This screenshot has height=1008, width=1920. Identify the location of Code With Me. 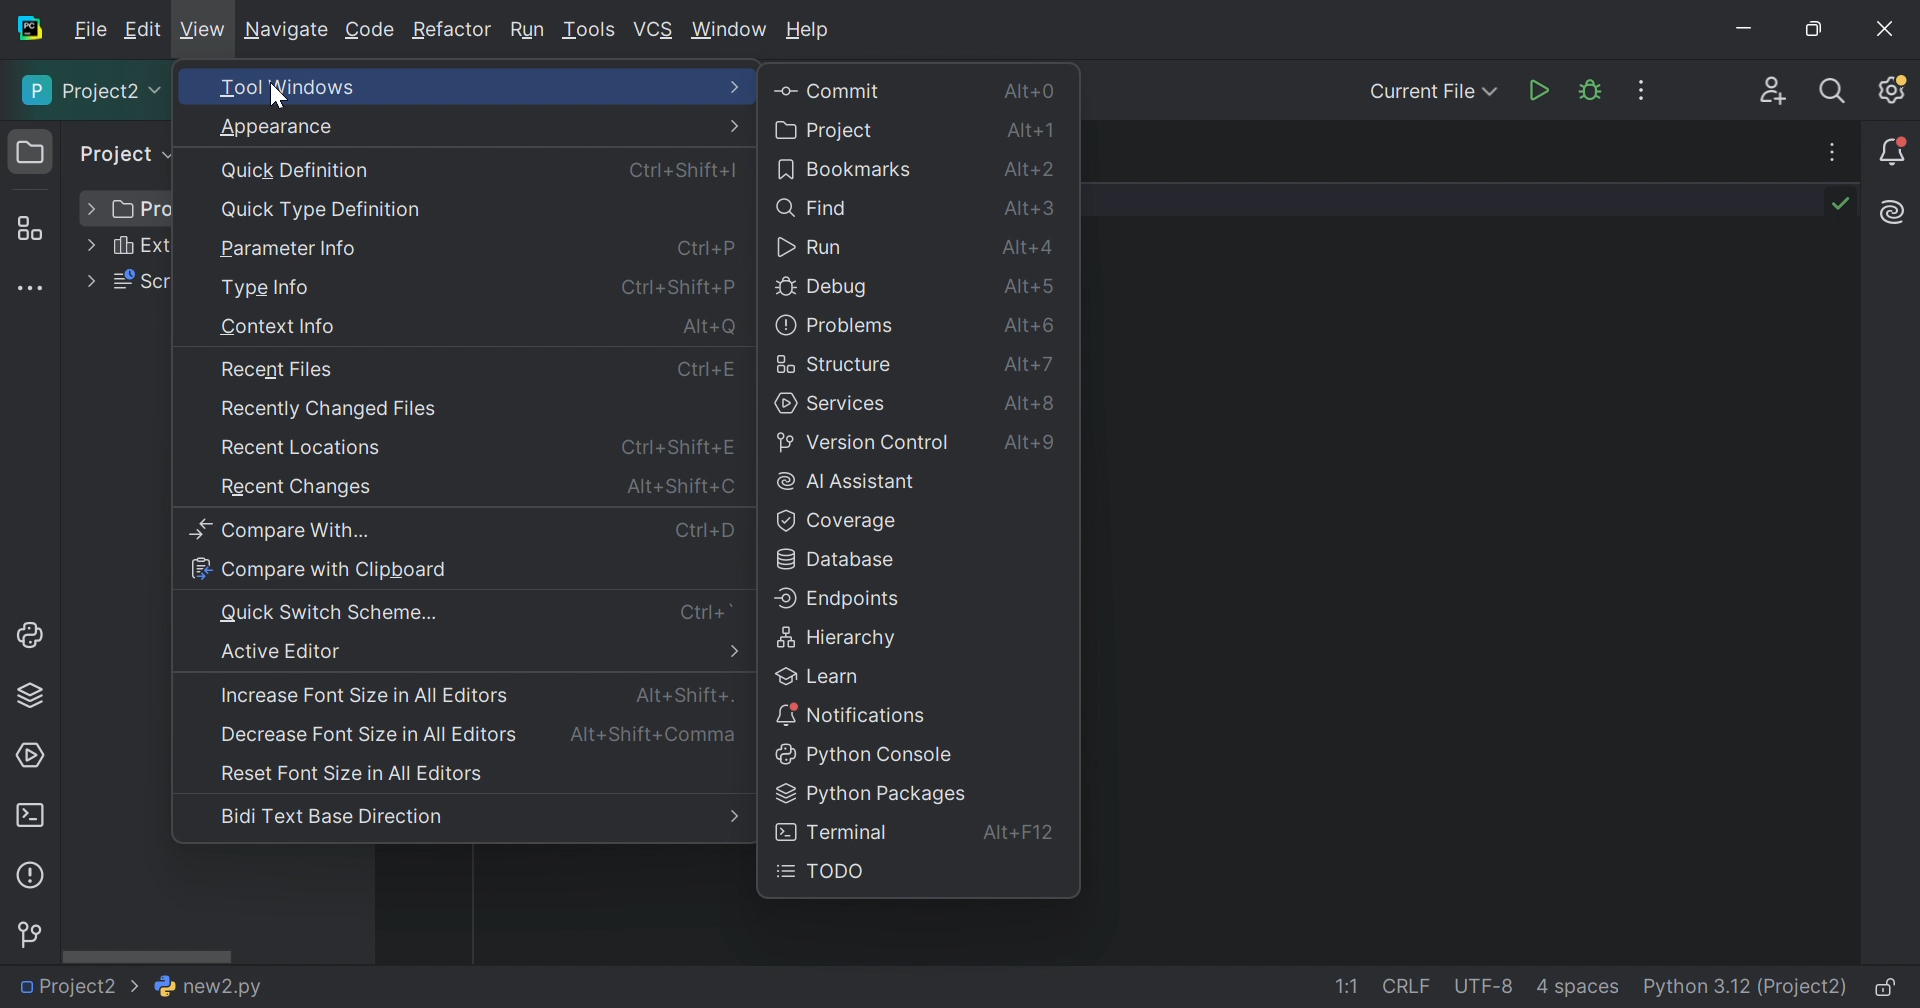
(1773, 90).